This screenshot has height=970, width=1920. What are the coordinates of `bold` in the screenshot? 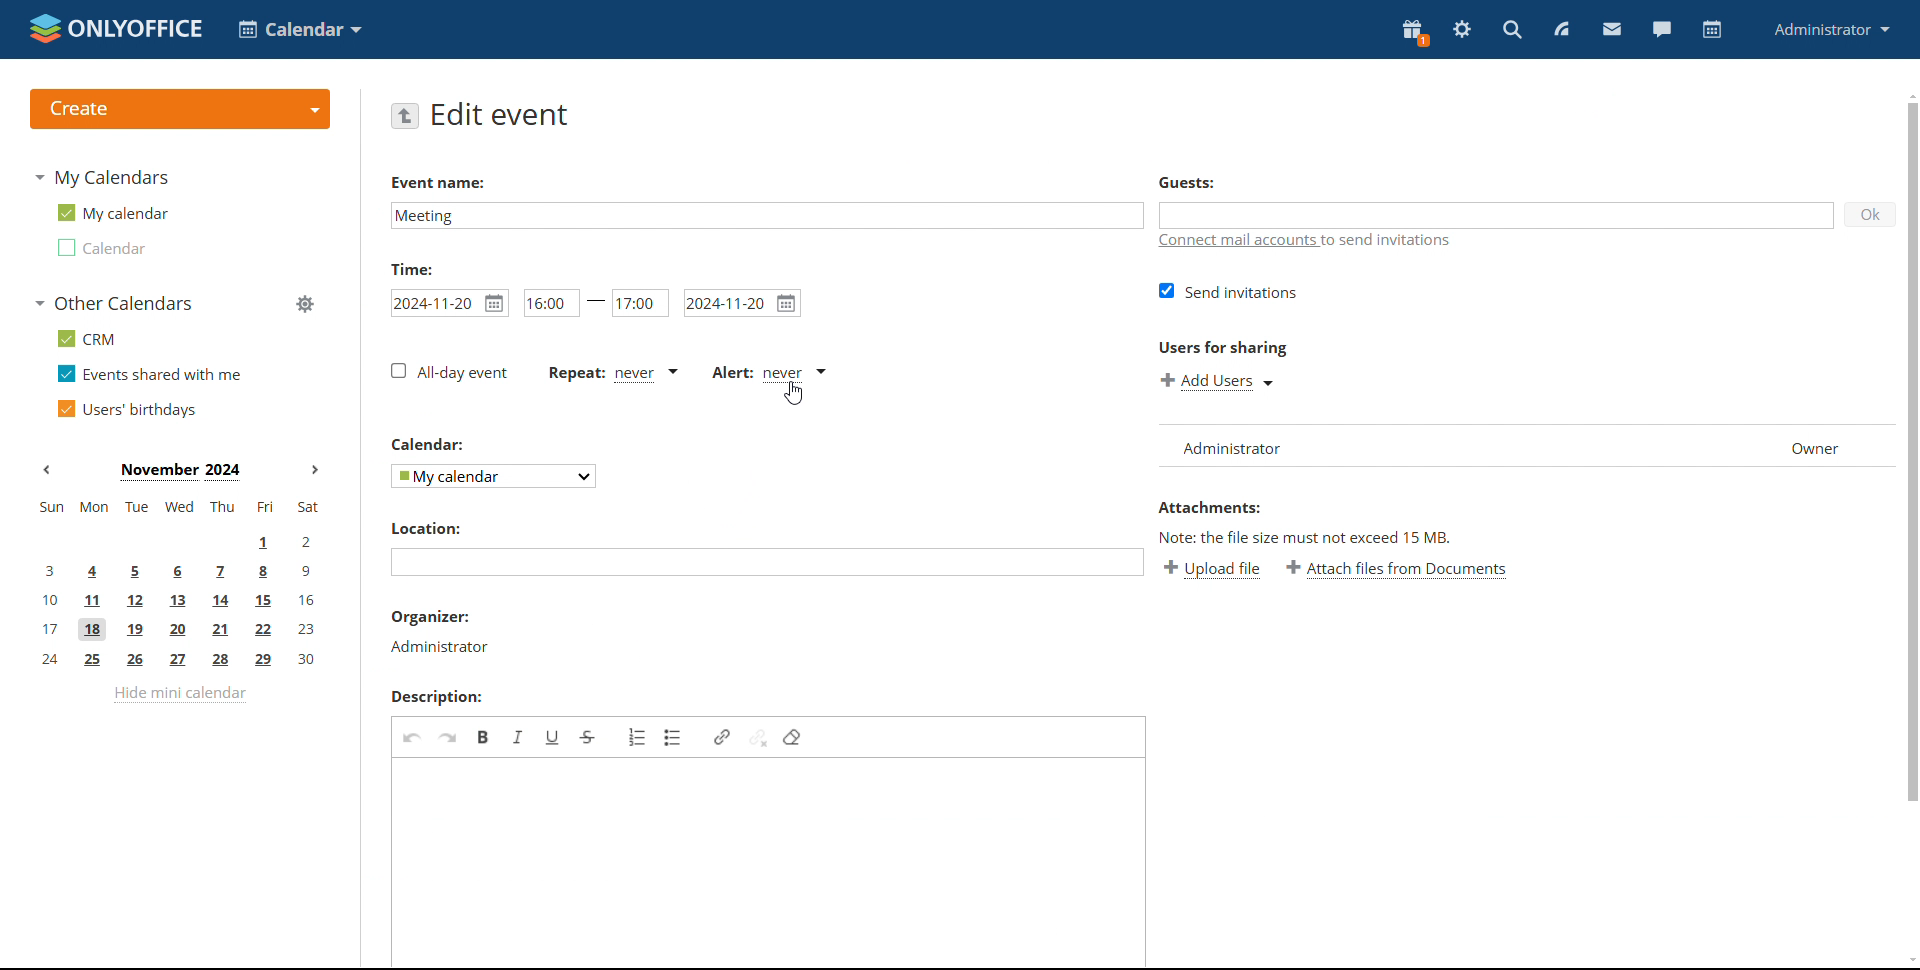 It's located at (484, 737).